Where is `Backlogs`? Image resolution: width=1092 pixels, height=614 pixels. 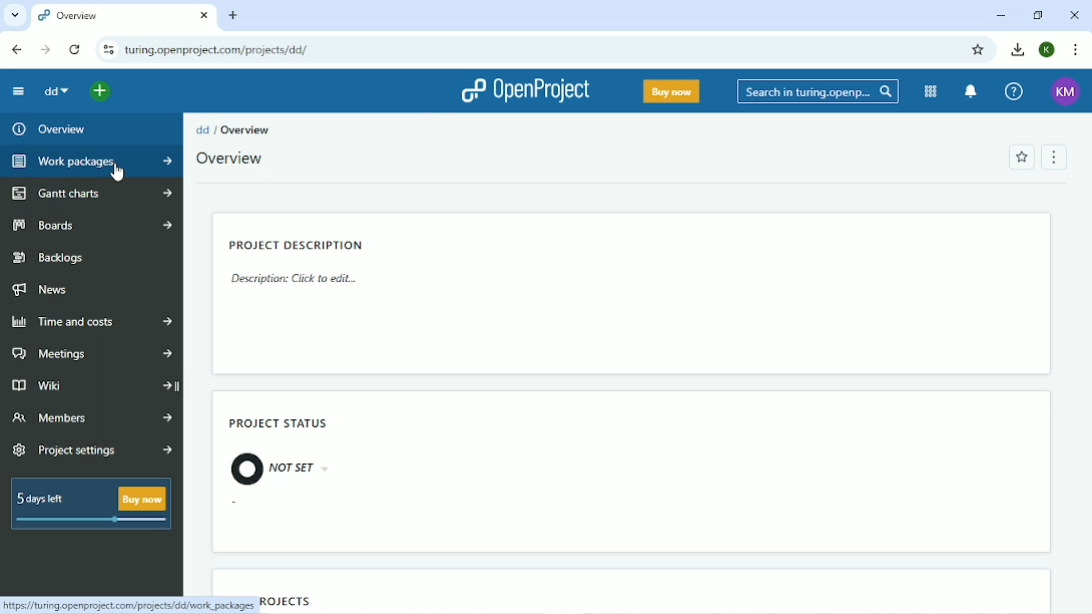 Backlogs is located at coordinates (50, 257).